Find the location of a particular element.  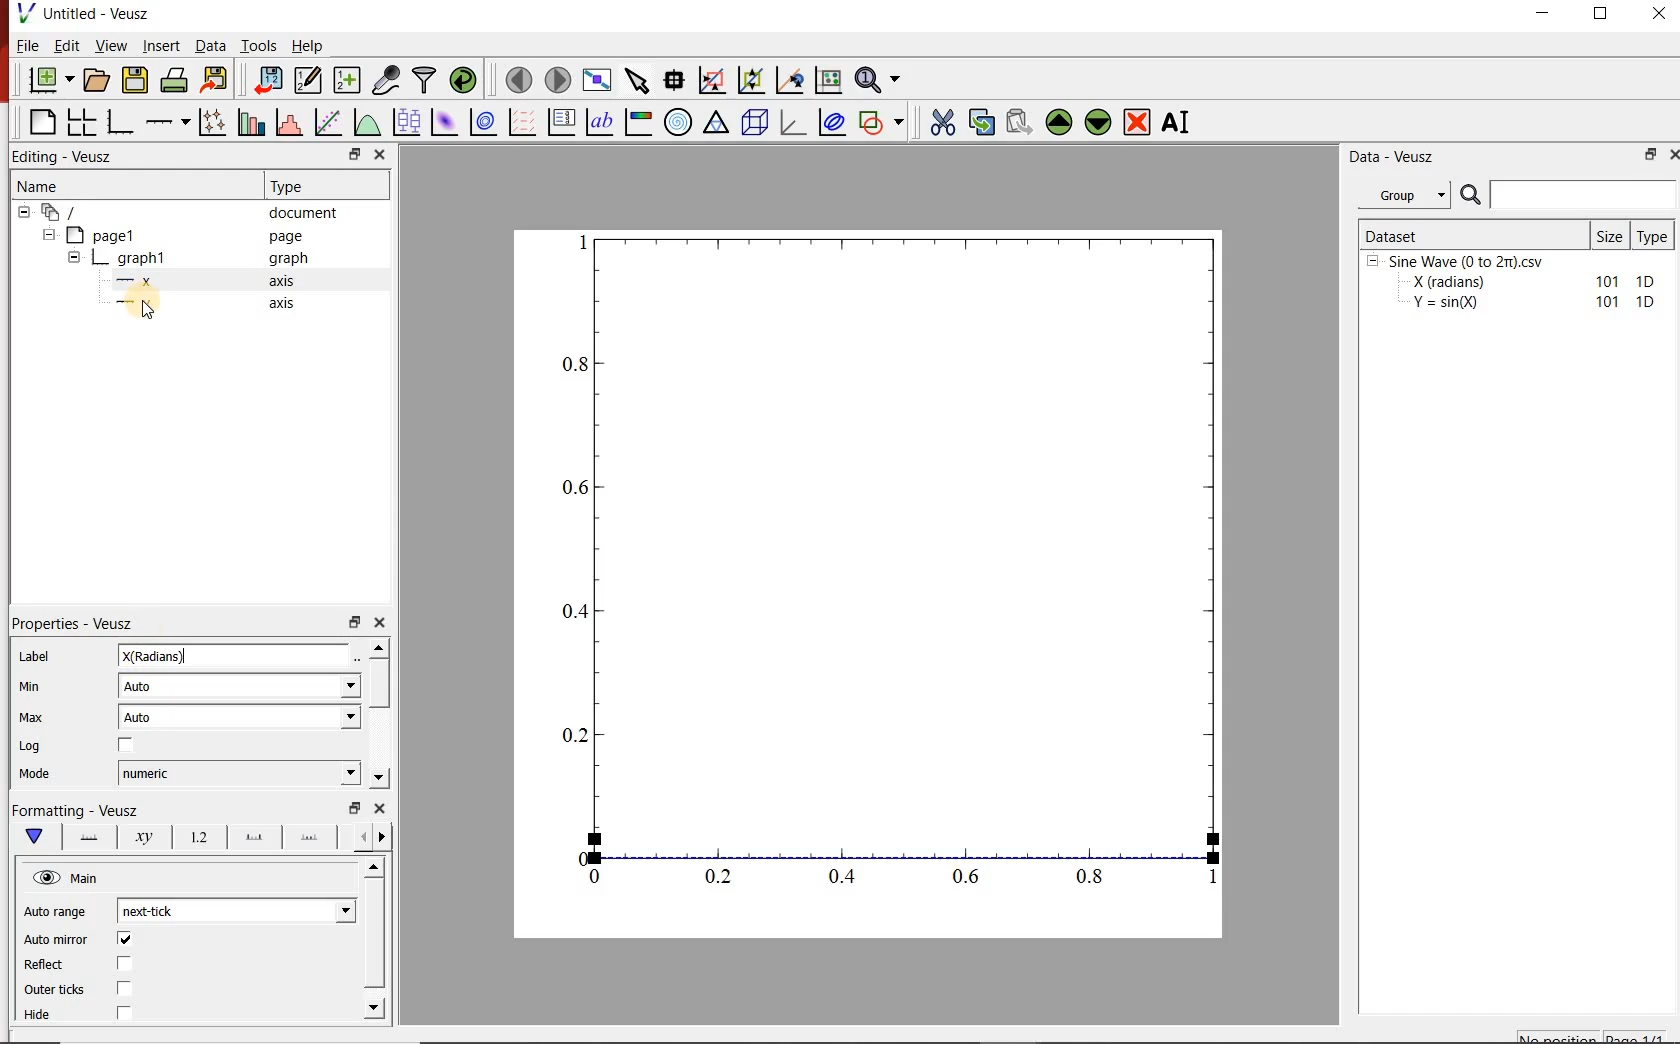

Checkbox is located at coordinates (127, 746).